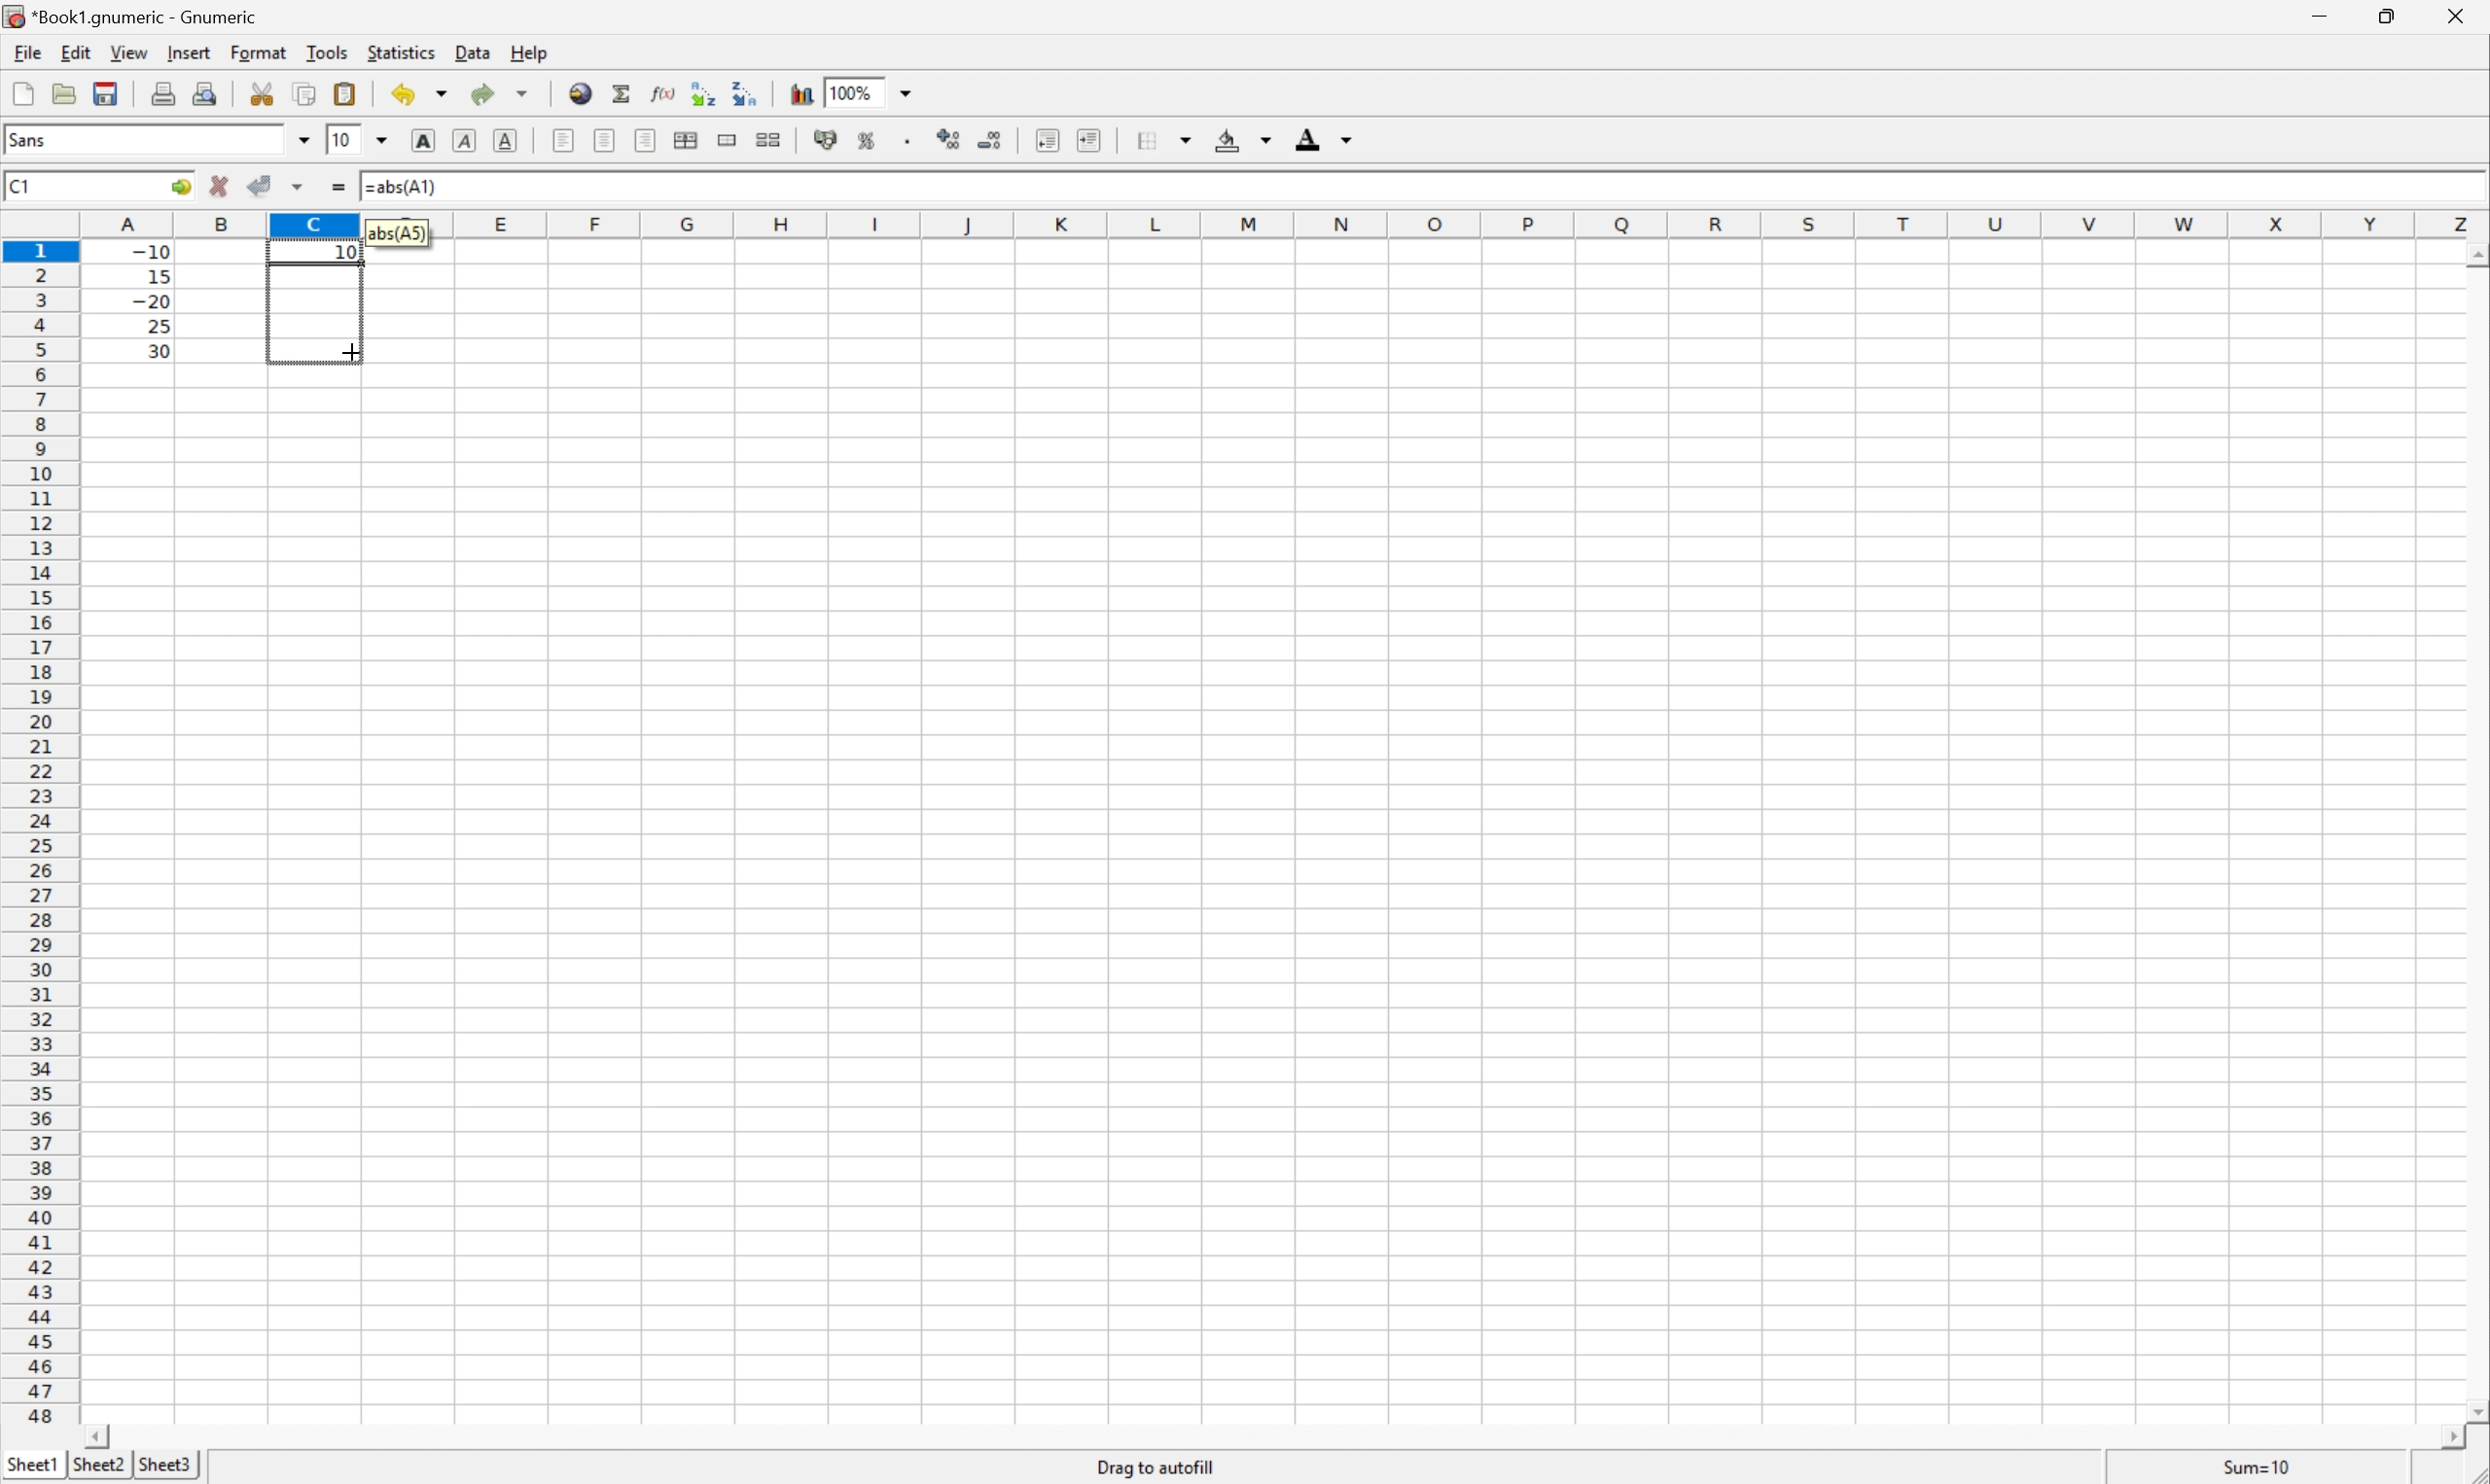 This screenshot has width=2490, height=1484. What do you see at coordinates (31, 139) in the screenshot?
I see `Sans` at bounding box center [31, 139].